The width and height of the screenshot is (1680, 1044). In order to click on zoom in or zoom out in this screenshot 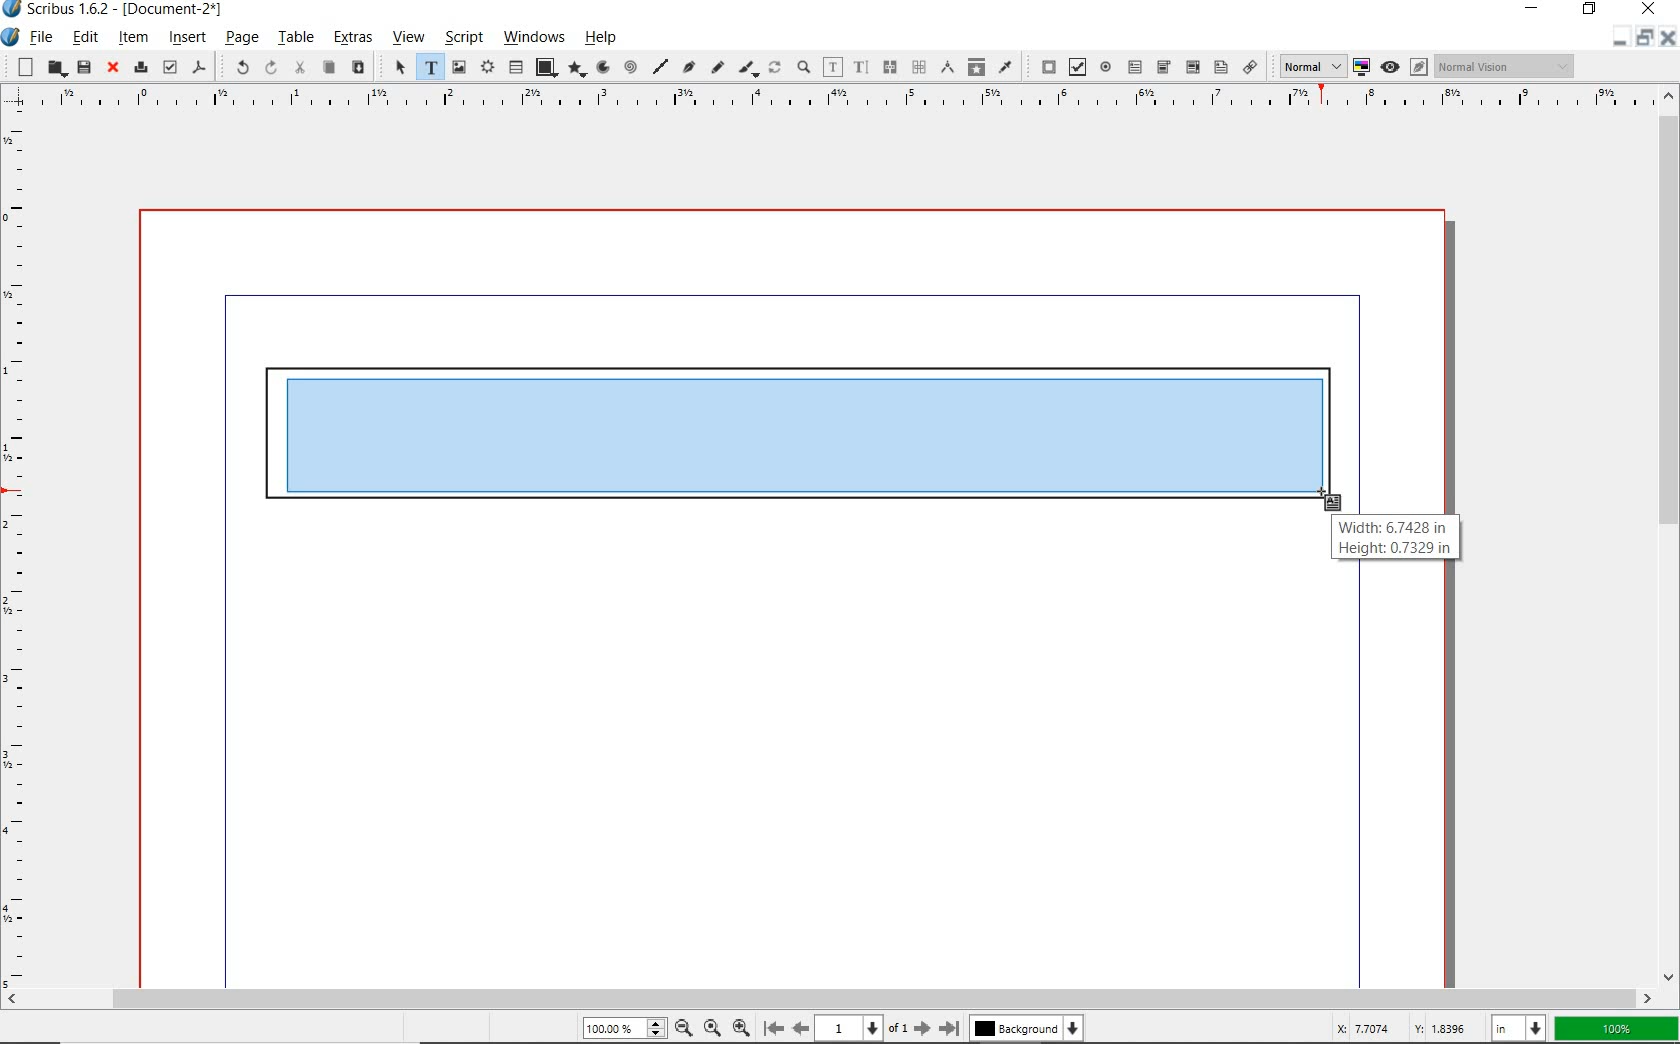, I will do `click(803, 67)`.